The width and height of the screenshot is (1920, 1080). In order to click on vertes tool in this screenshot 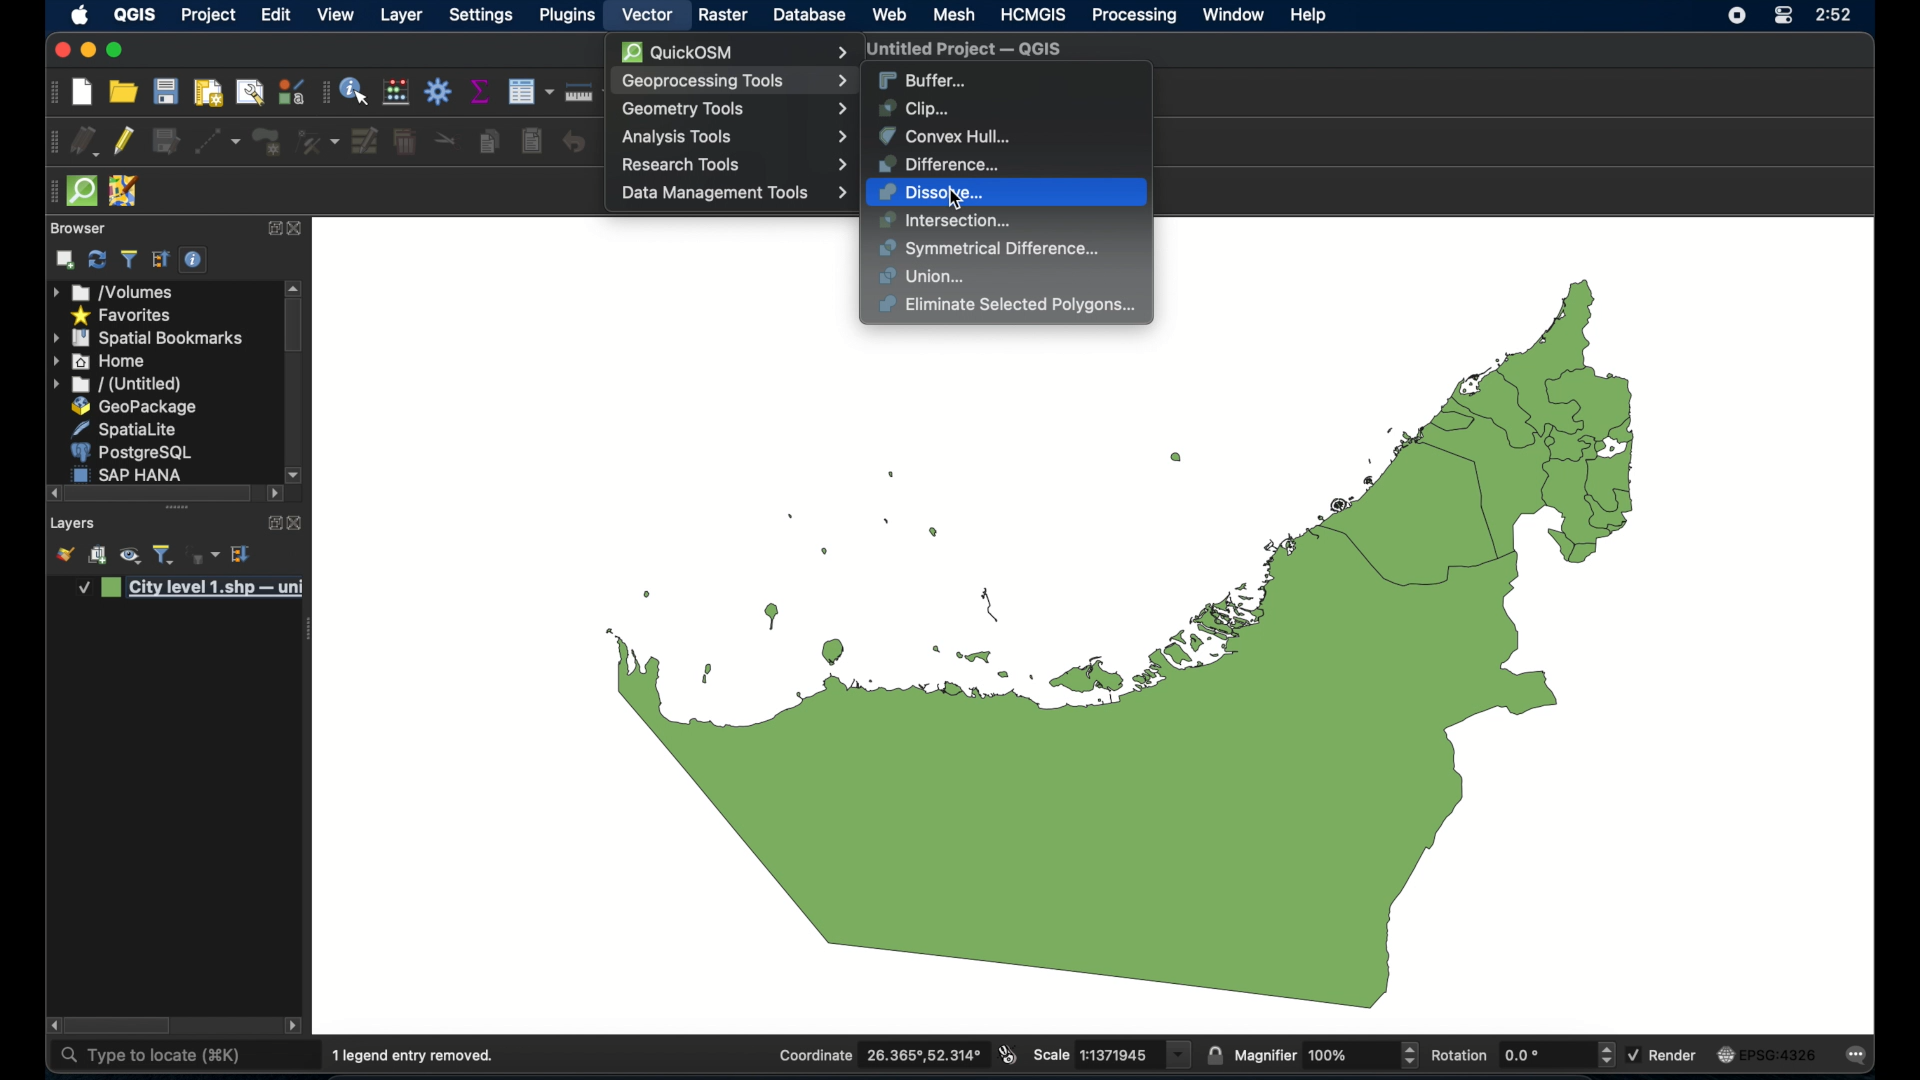, I will do `click(315, 141)`.